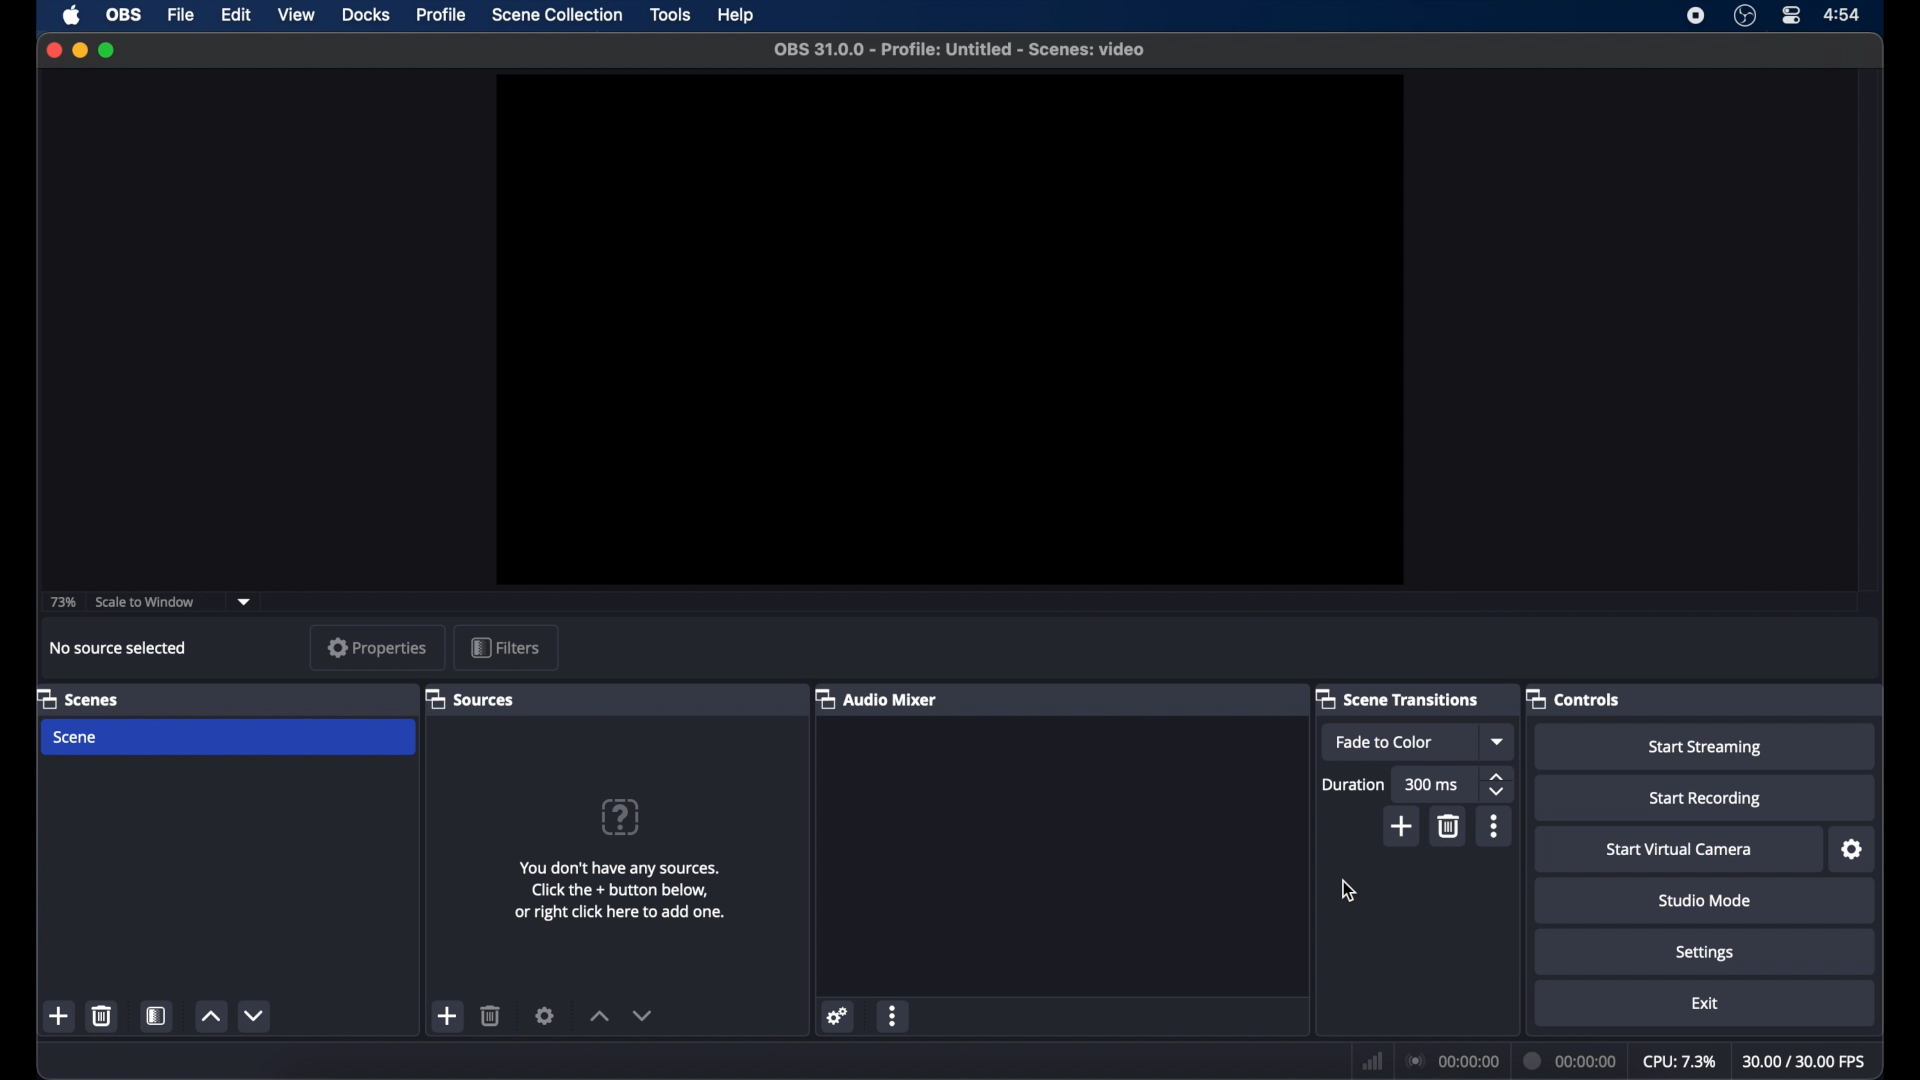  Describe the element at coordinates (504, 647) in the screenshot. I see `filters` at that location.